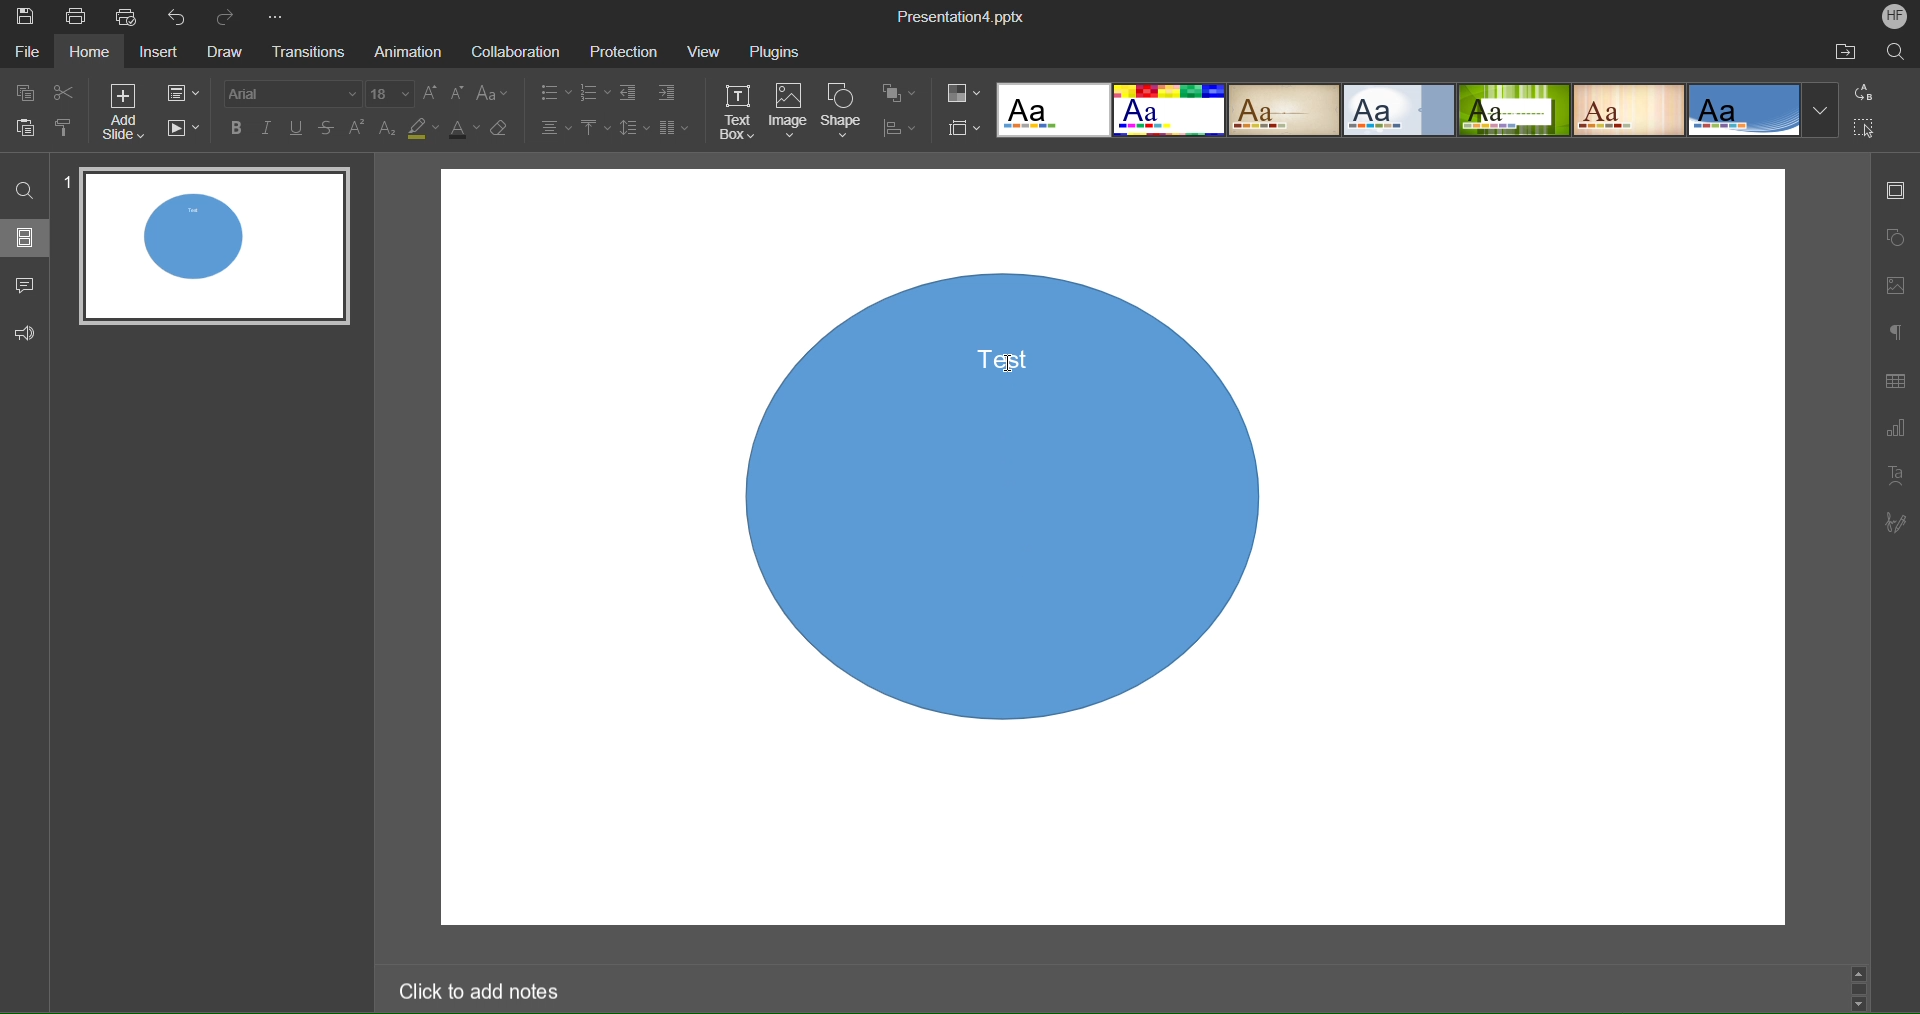 This screenshot has width=1920, height=1014. What do you see at coordinates (1870, 127) in the screenshot?
I see `Select All` at bounding box center [1870, 127].